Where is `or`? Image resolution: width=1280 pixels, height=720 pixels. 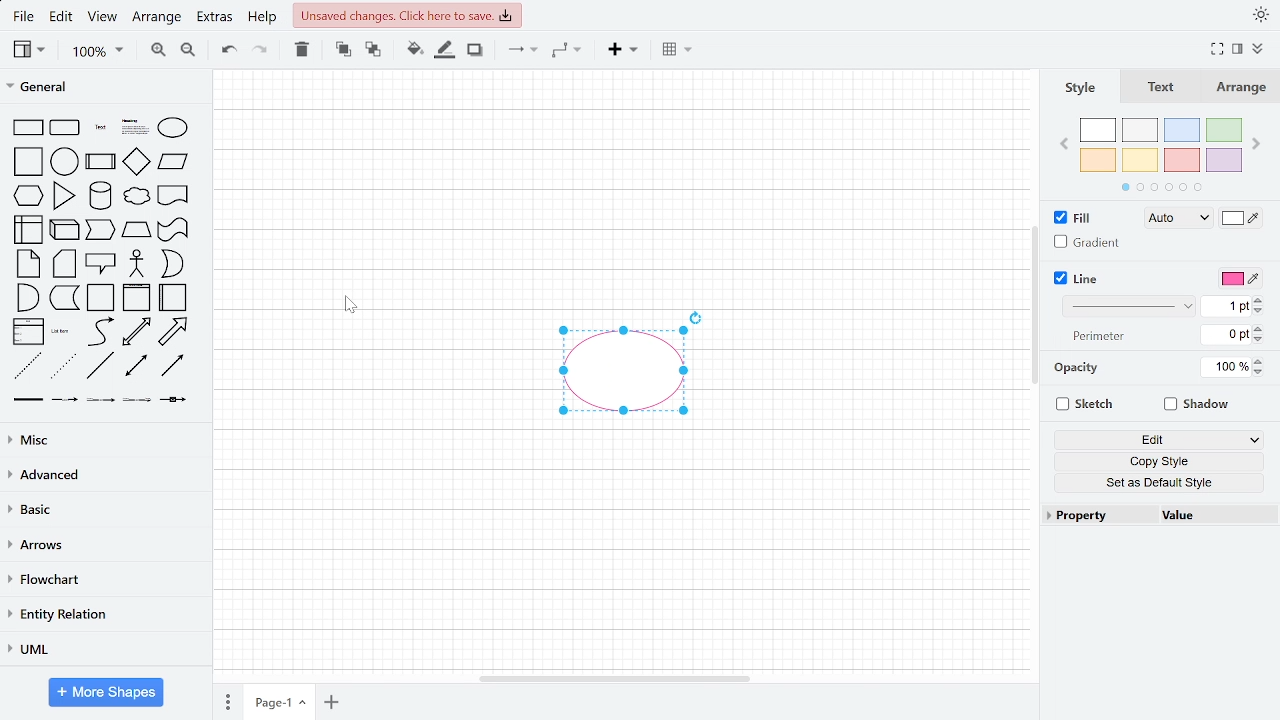
or is located at coordinates (171, 264).